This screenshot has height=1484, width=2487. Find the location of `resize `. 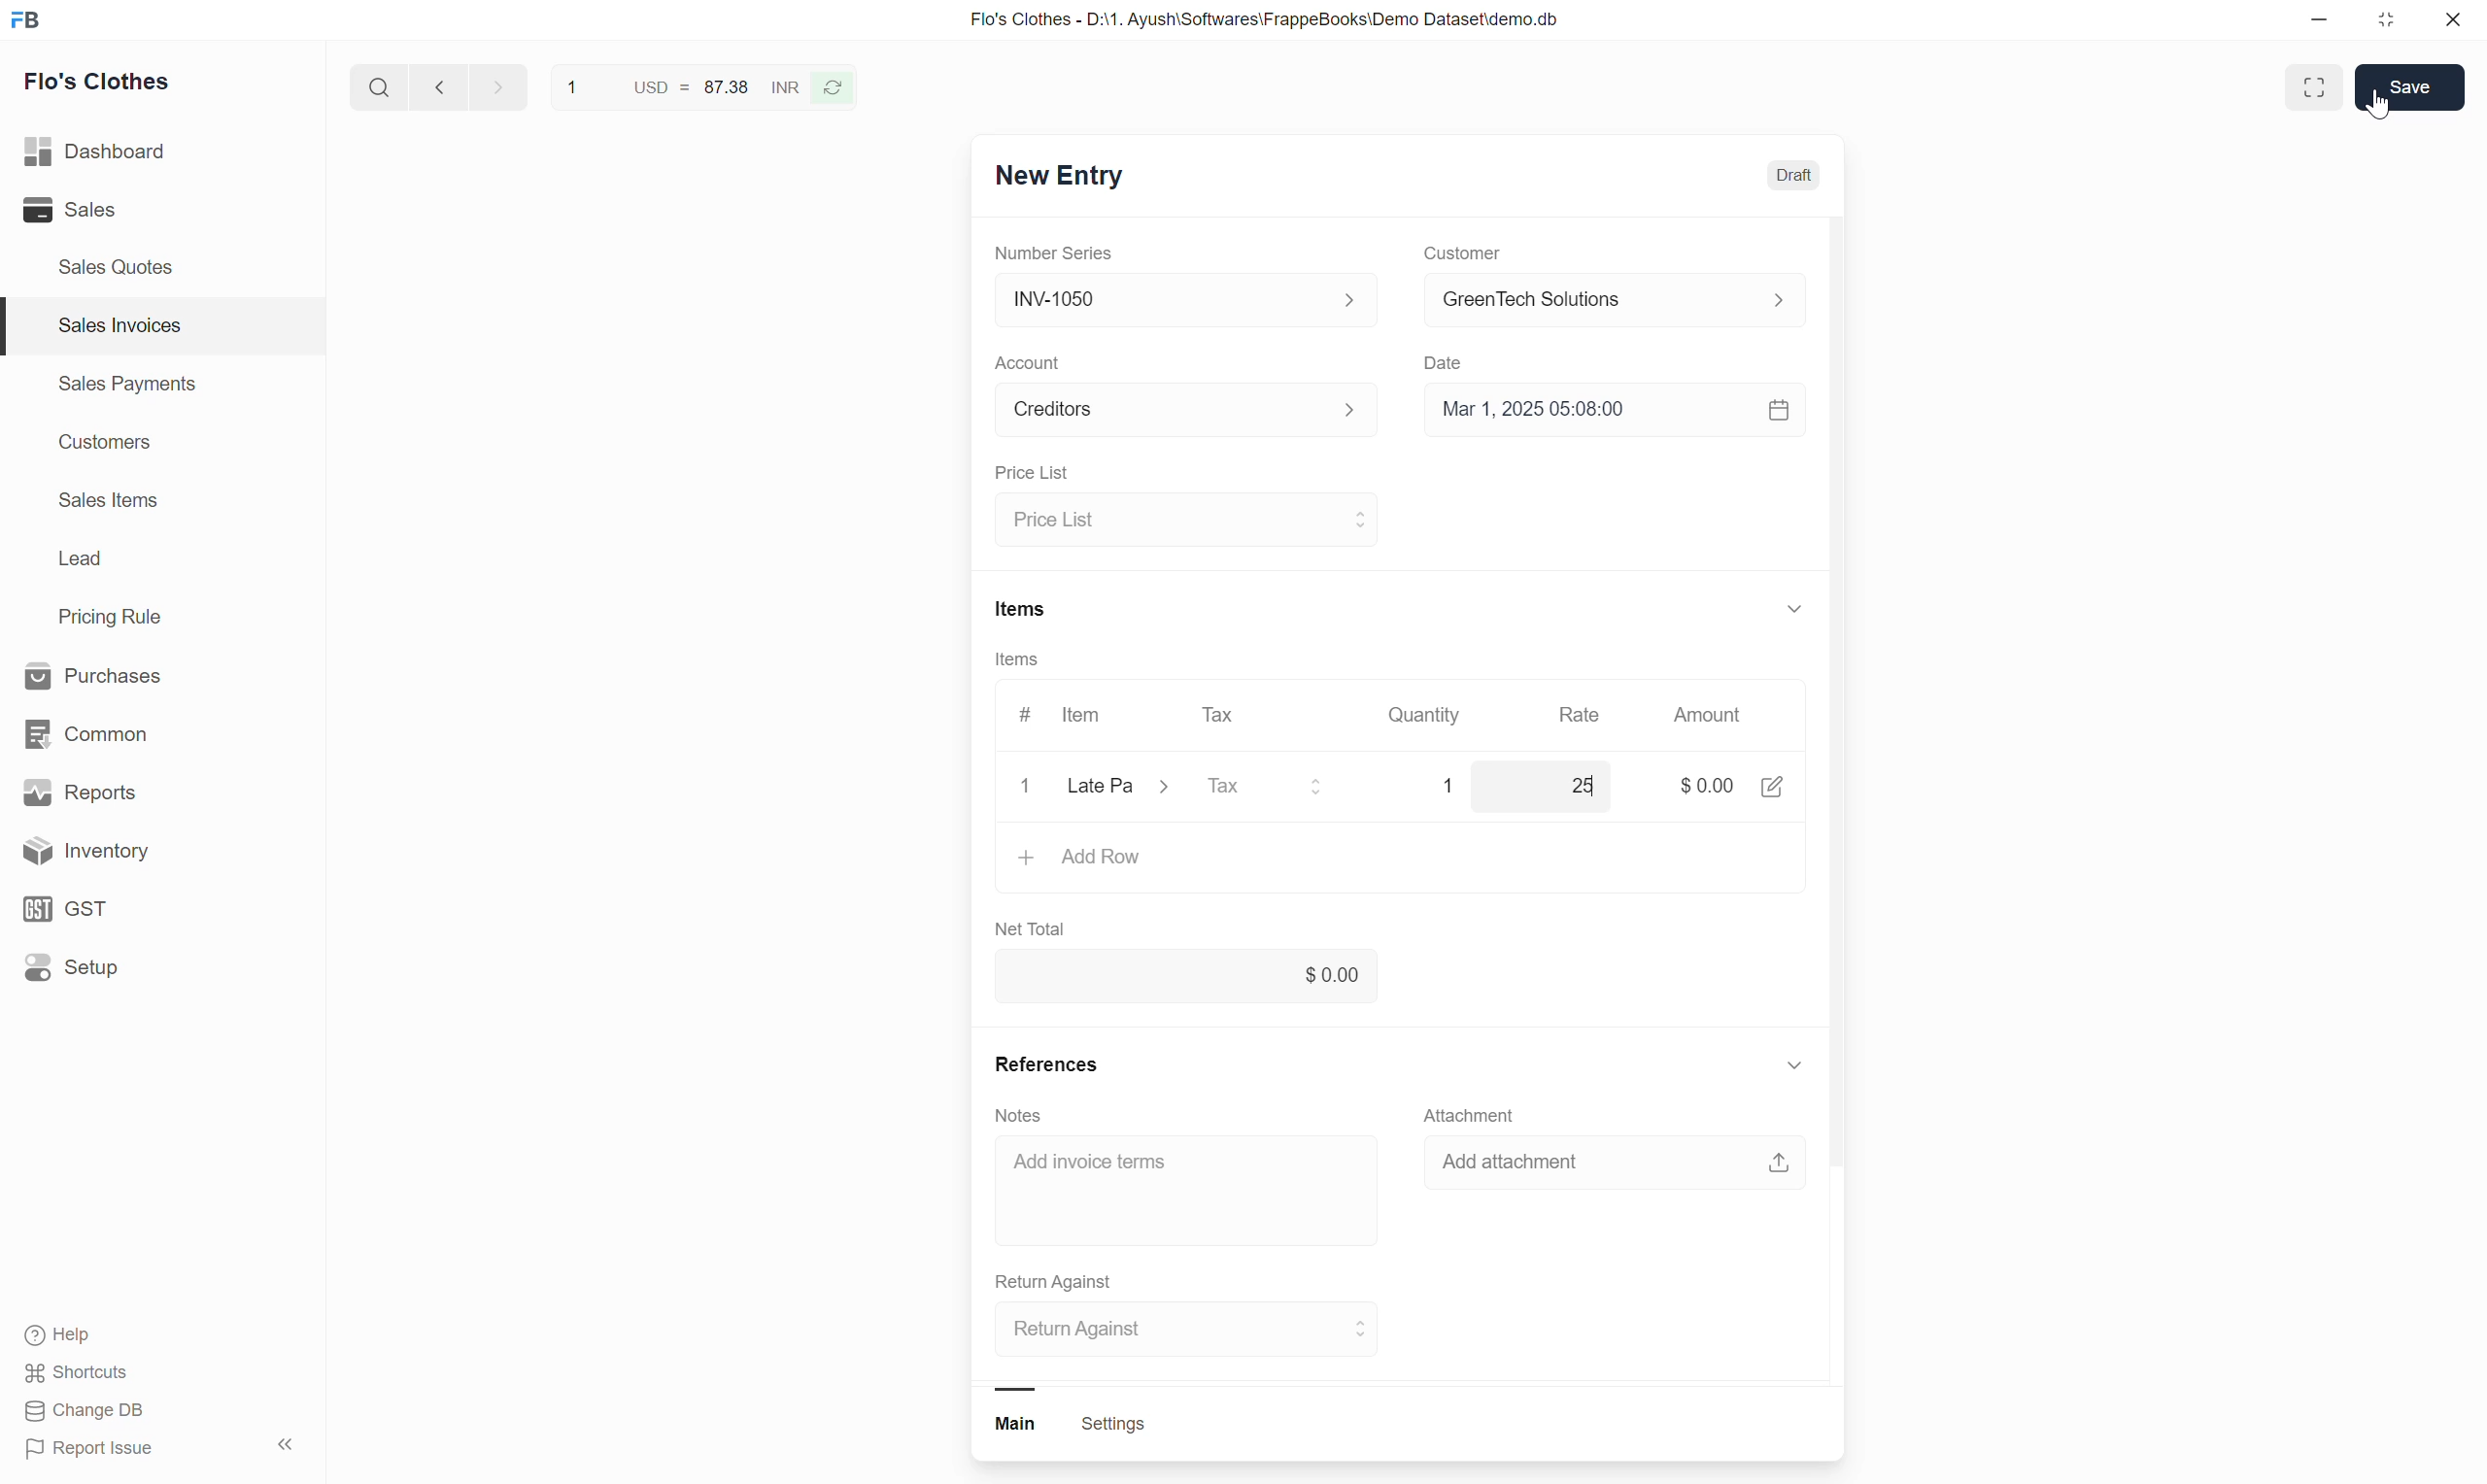

resize  is located at coordinates (2394, 24).